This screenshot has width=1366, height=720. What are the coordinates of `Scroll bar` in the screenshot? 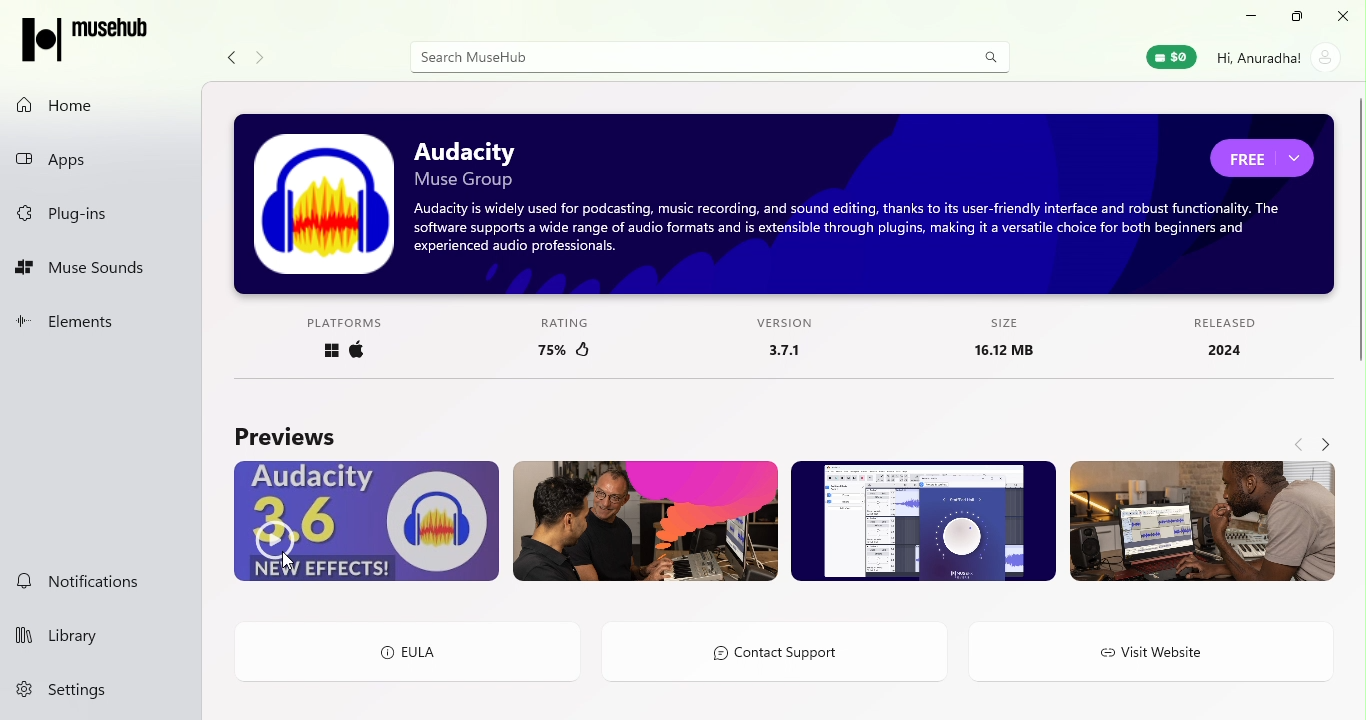 It's located at (1358, 335).